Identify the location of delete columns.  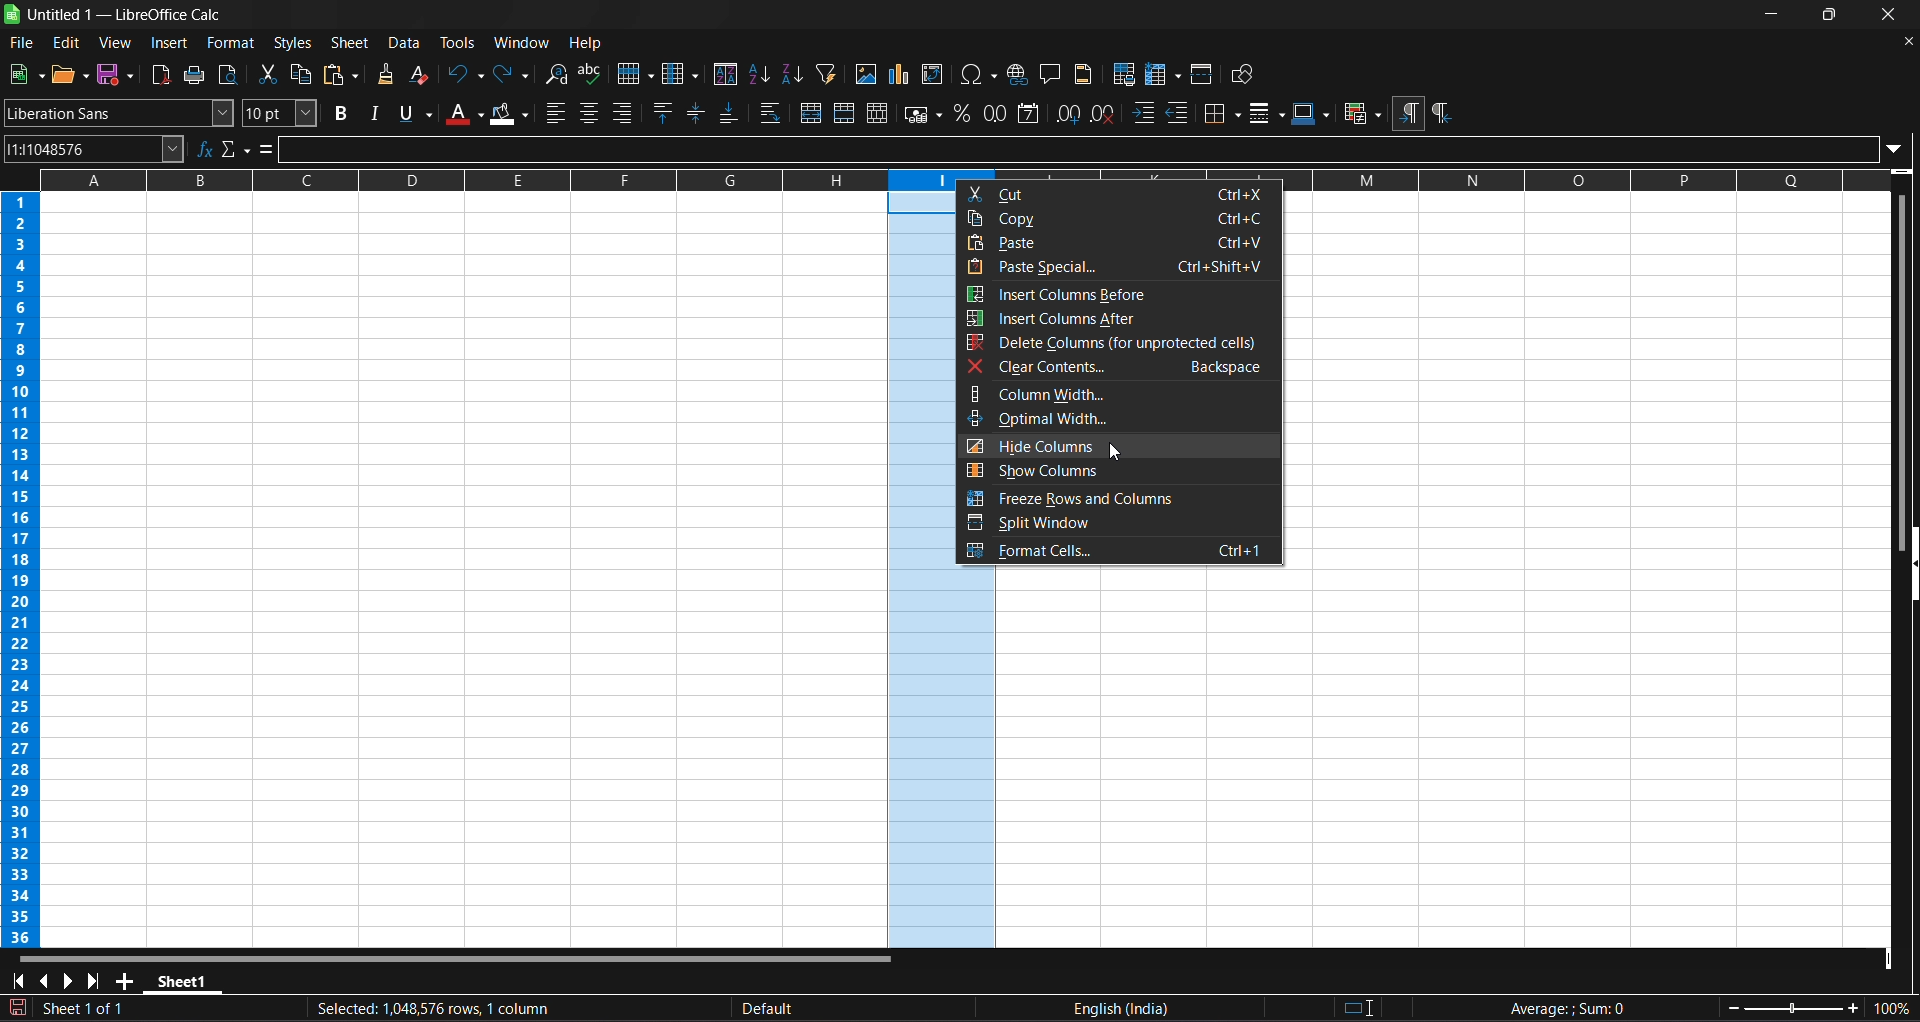
(1116, 345).